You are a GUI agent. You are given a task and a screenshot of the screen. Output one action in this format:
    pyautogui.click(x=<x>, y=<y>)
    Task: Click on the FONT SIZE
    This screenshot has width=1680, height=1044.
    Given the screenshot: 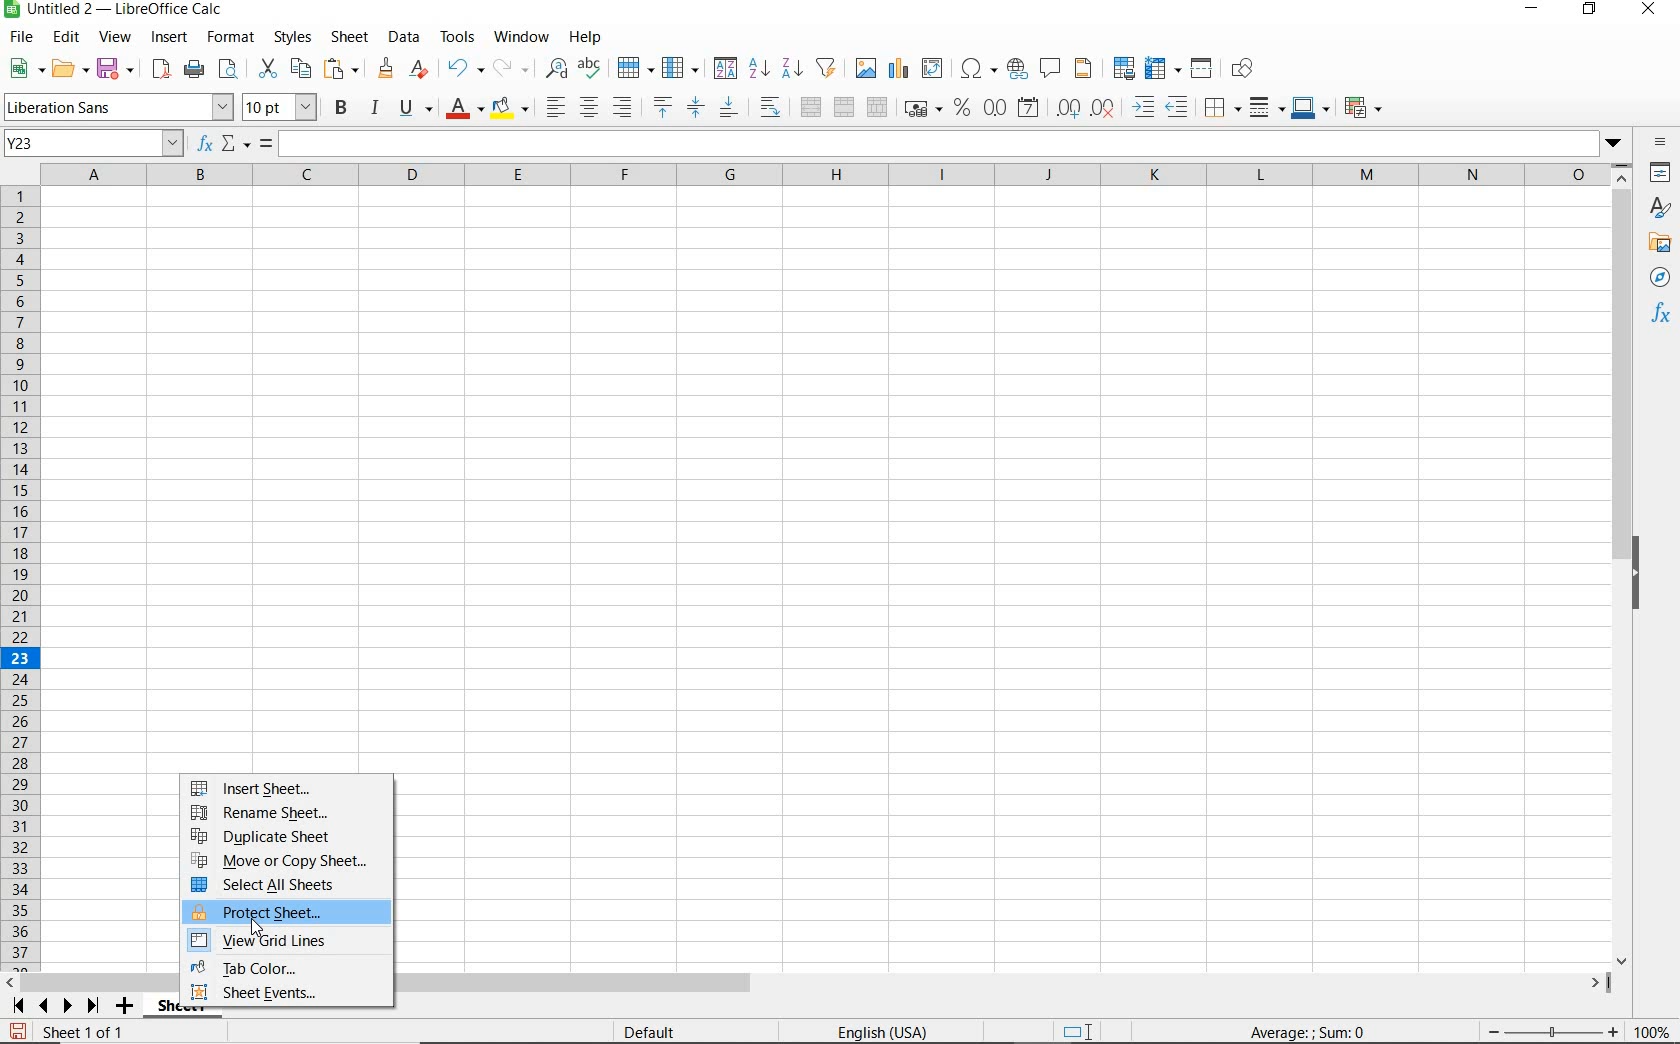 What is the action you would take?
    pyautogui.click(x=282, y=109)
    